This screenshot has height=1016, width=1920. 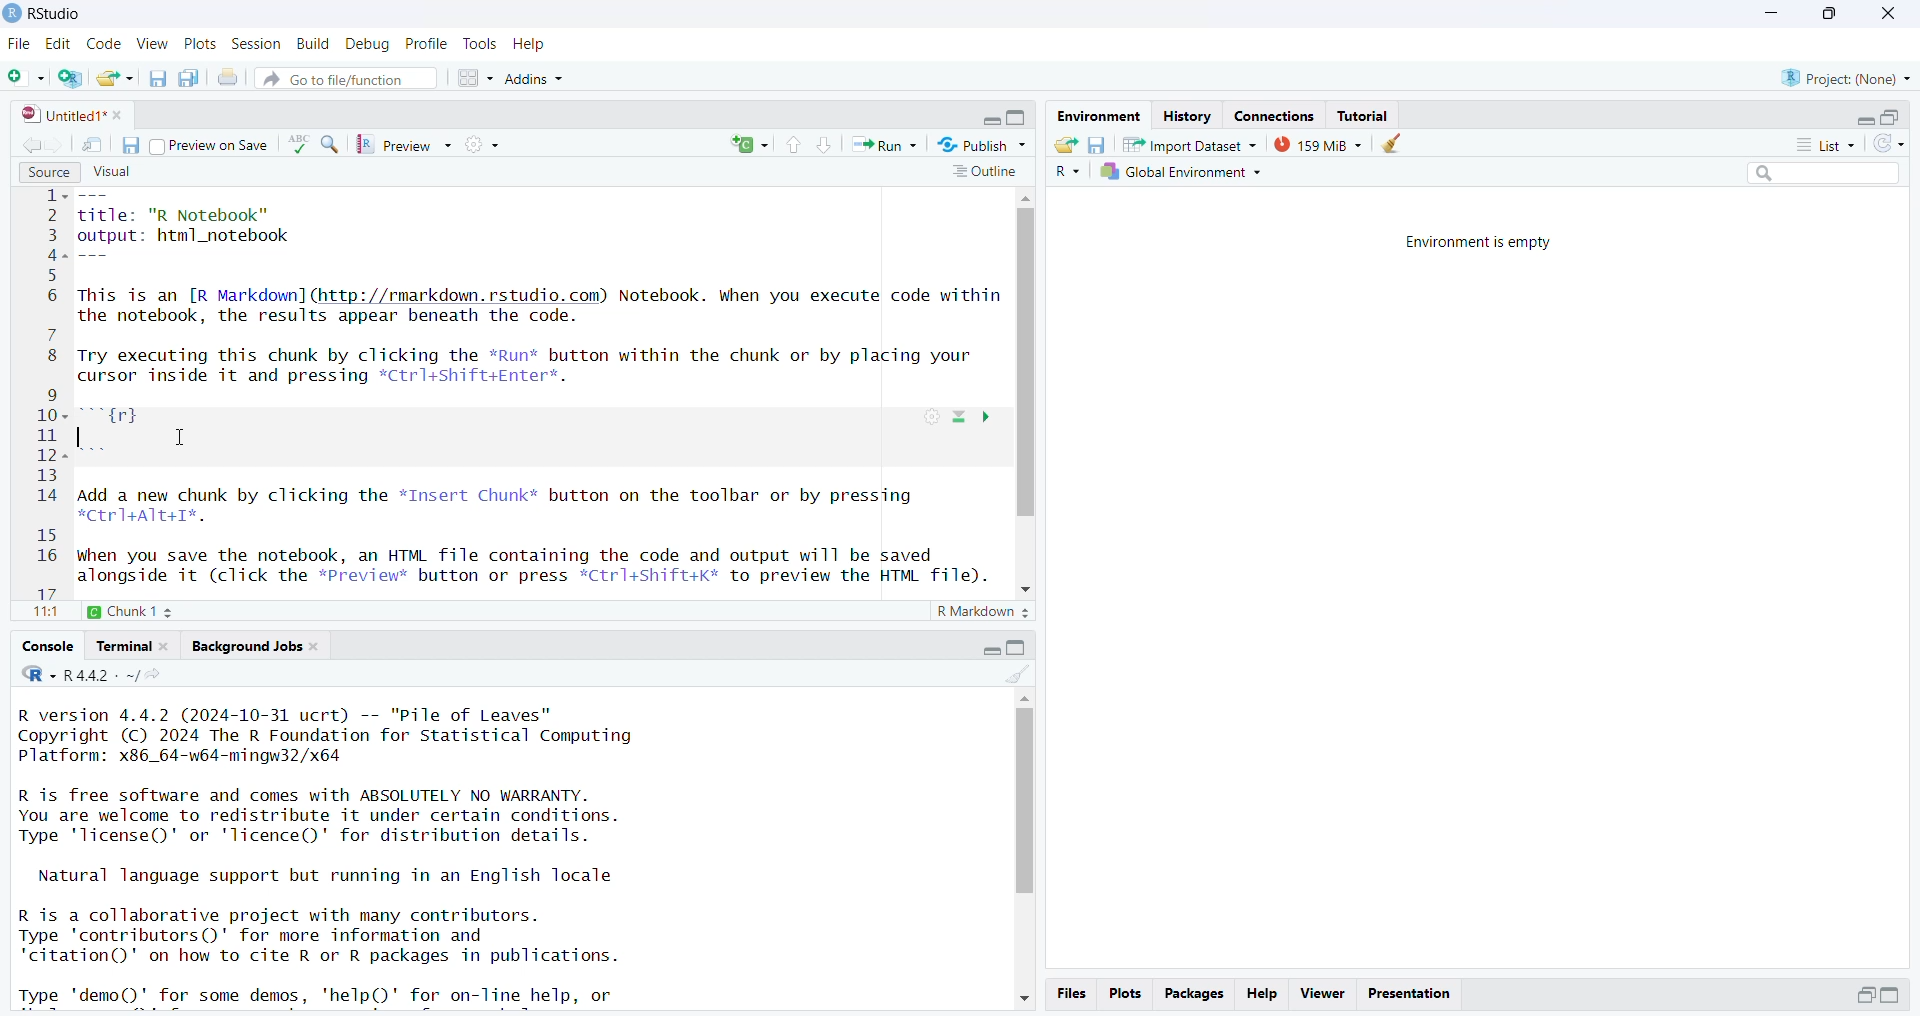 I want to click on presentation, so click(x=1409, y=992).